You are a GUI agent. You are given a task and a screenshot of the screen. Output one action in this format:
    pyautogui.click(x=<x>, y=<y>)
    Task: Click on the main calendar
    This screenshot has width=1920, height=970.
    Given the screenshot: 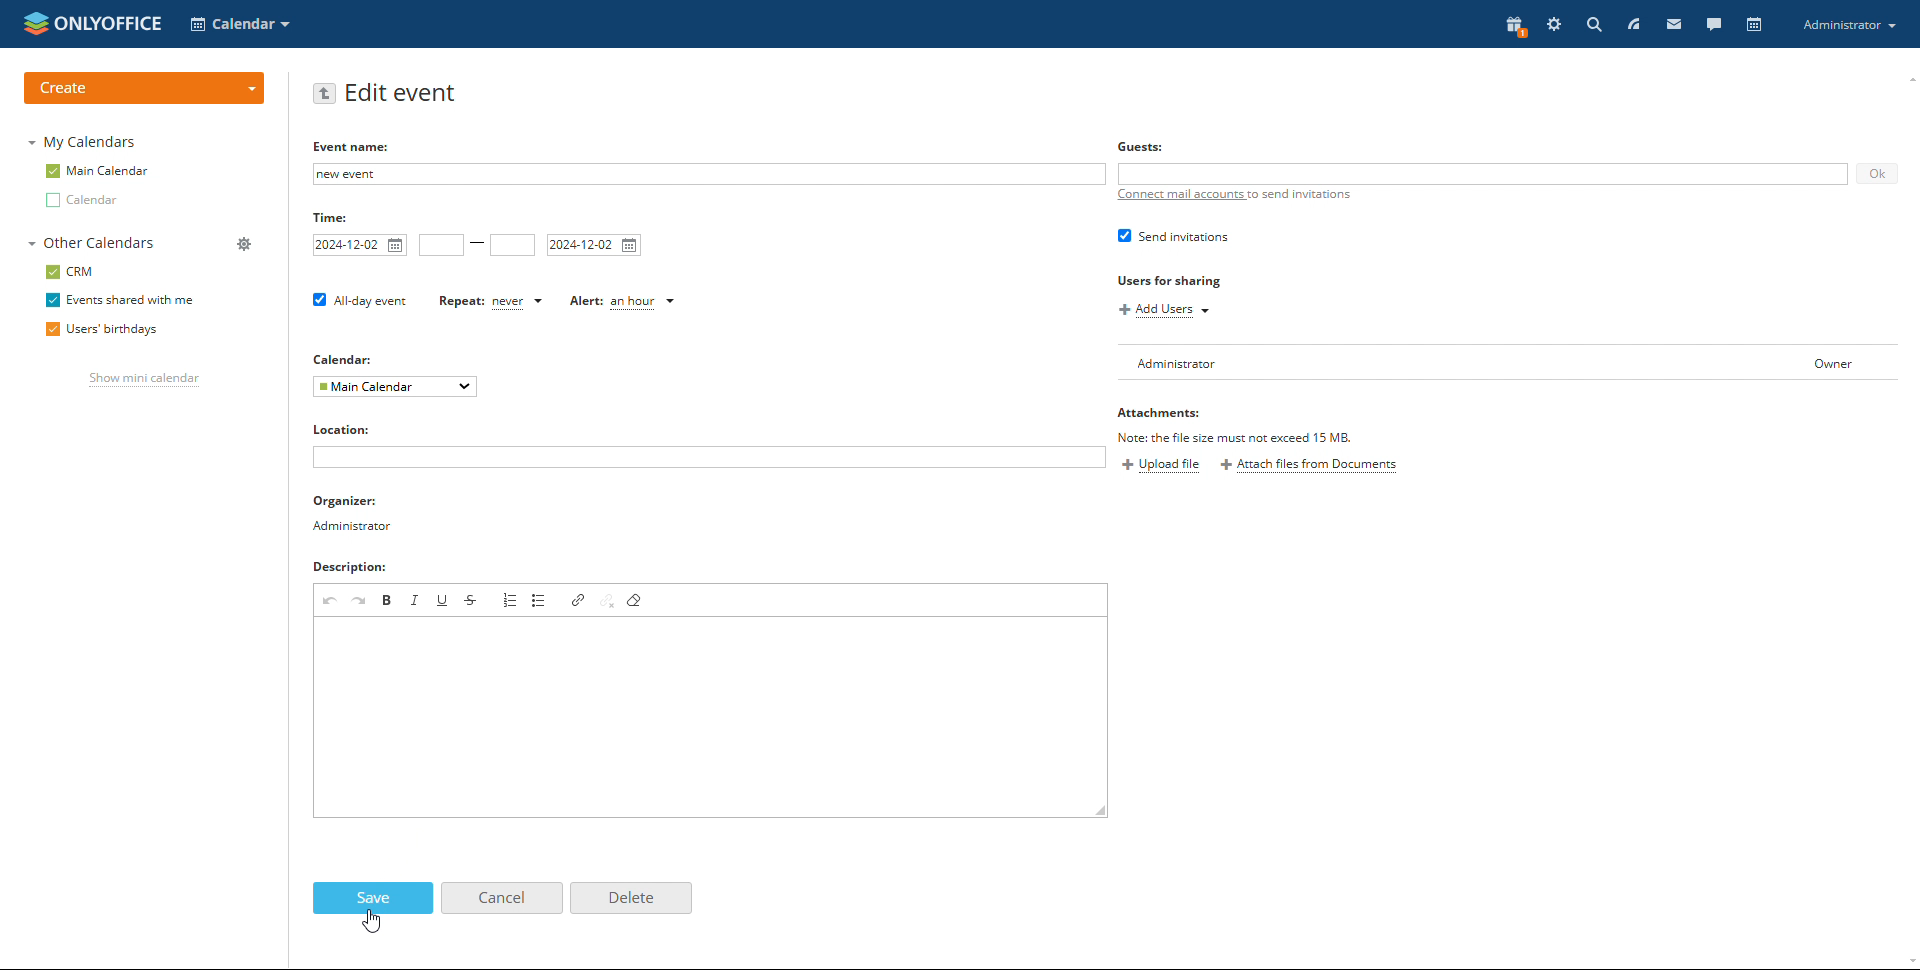 What is the action you would take?
    pyautogui.click(x=96, y=171)
    